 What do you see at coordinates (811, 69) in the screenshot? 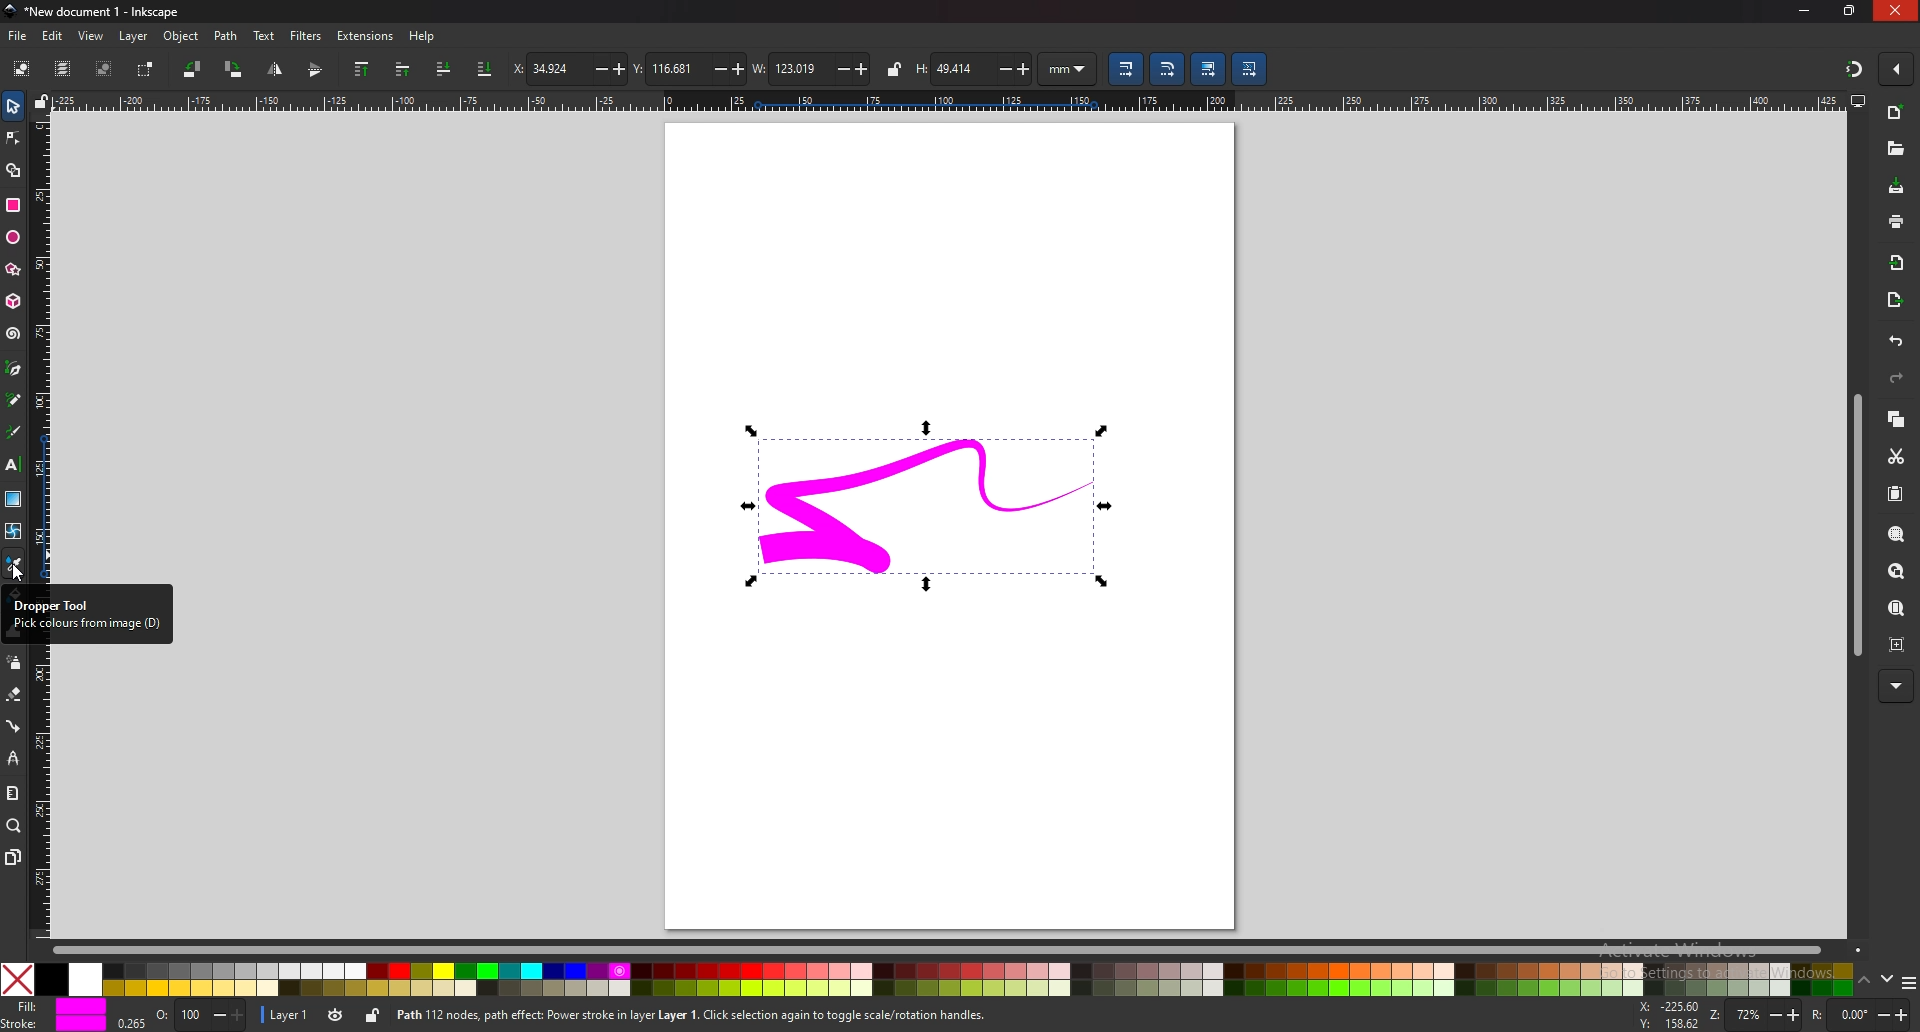
I see `width` at bounding box center [811, 69].